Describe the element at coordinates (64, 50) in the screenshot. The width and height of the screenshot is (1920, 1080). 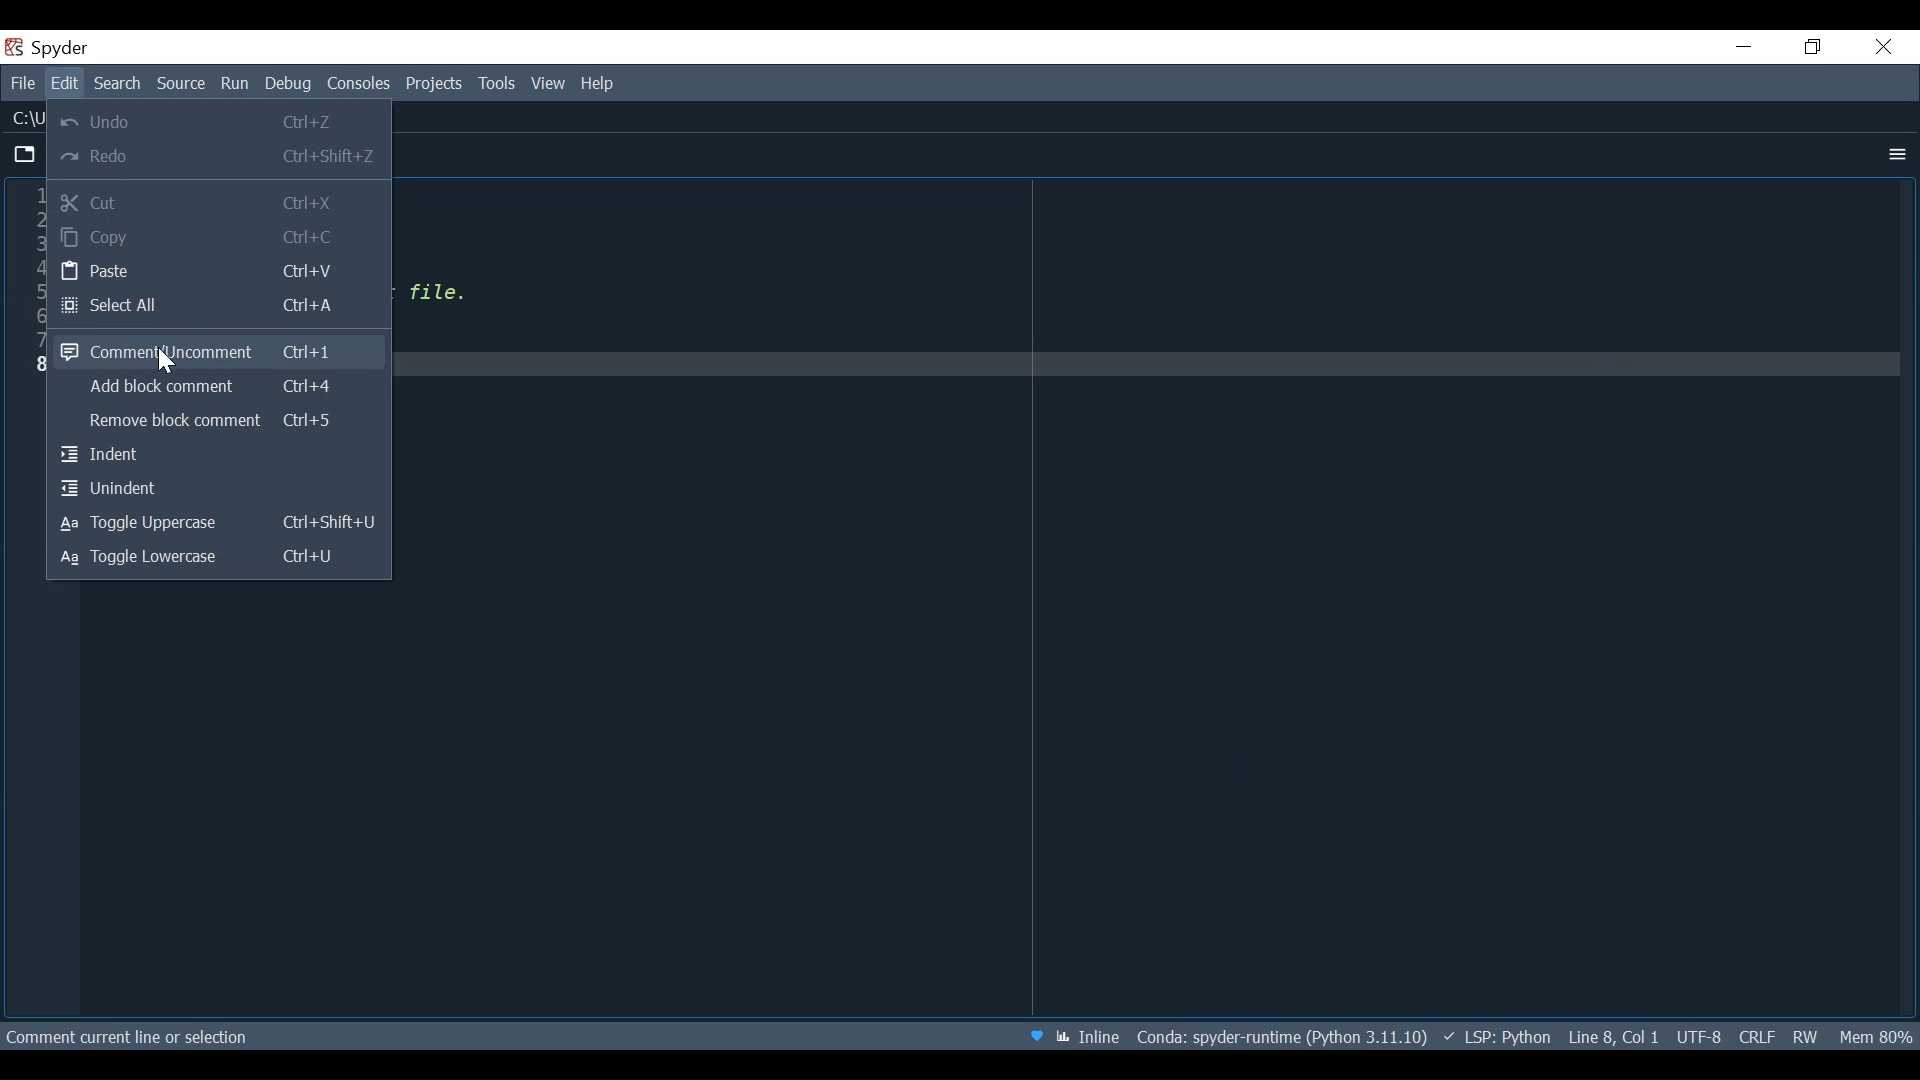
I see `spyder` at that location.